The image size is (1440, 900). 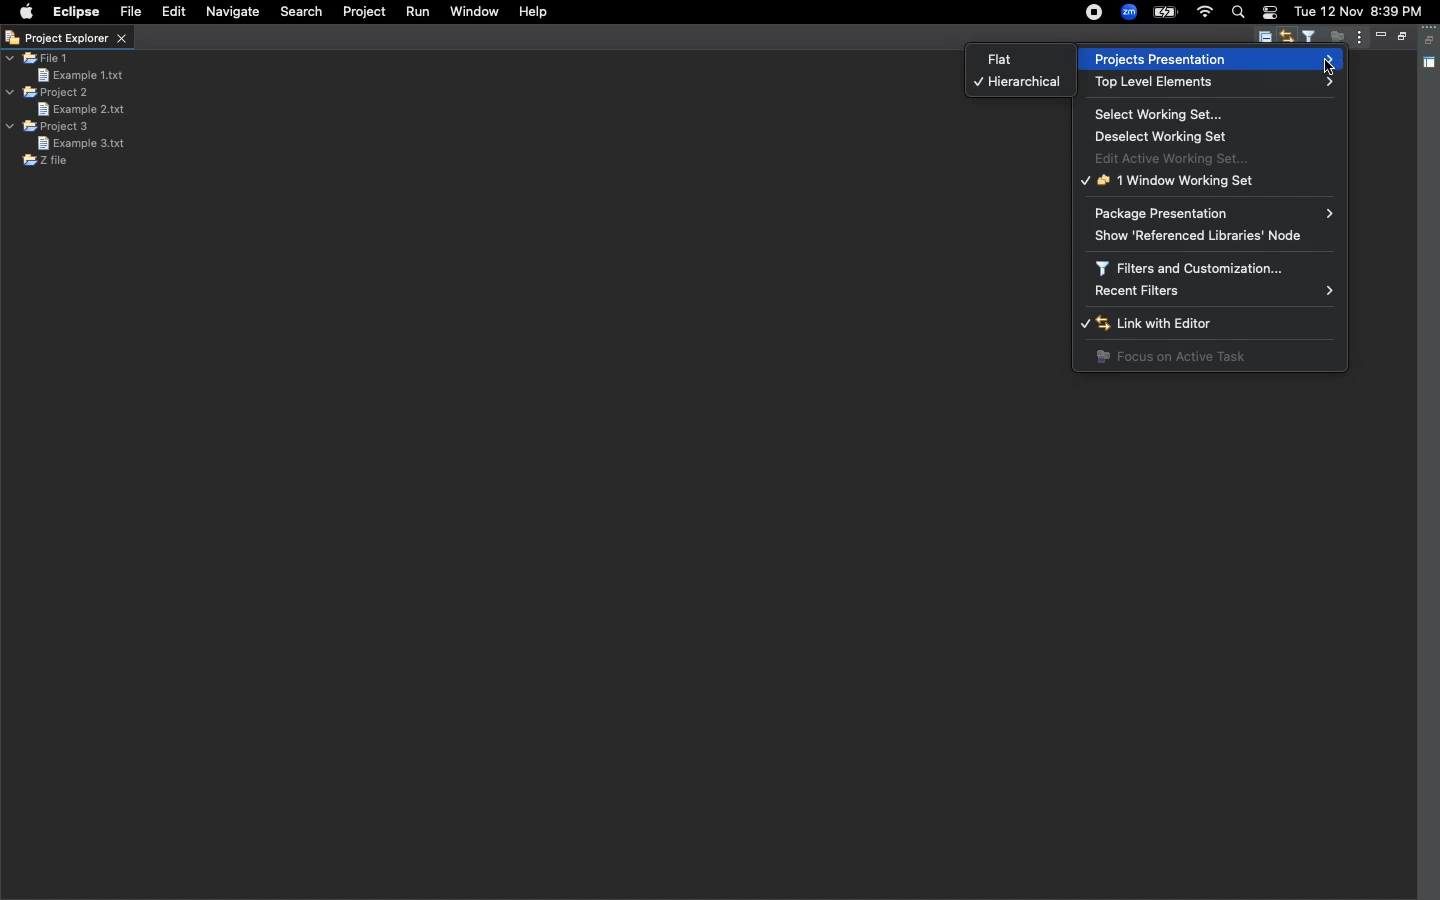 What do you see at coordinates (366, 13) in the screenshot?
I see `Project` at bounding box center [366, 13].